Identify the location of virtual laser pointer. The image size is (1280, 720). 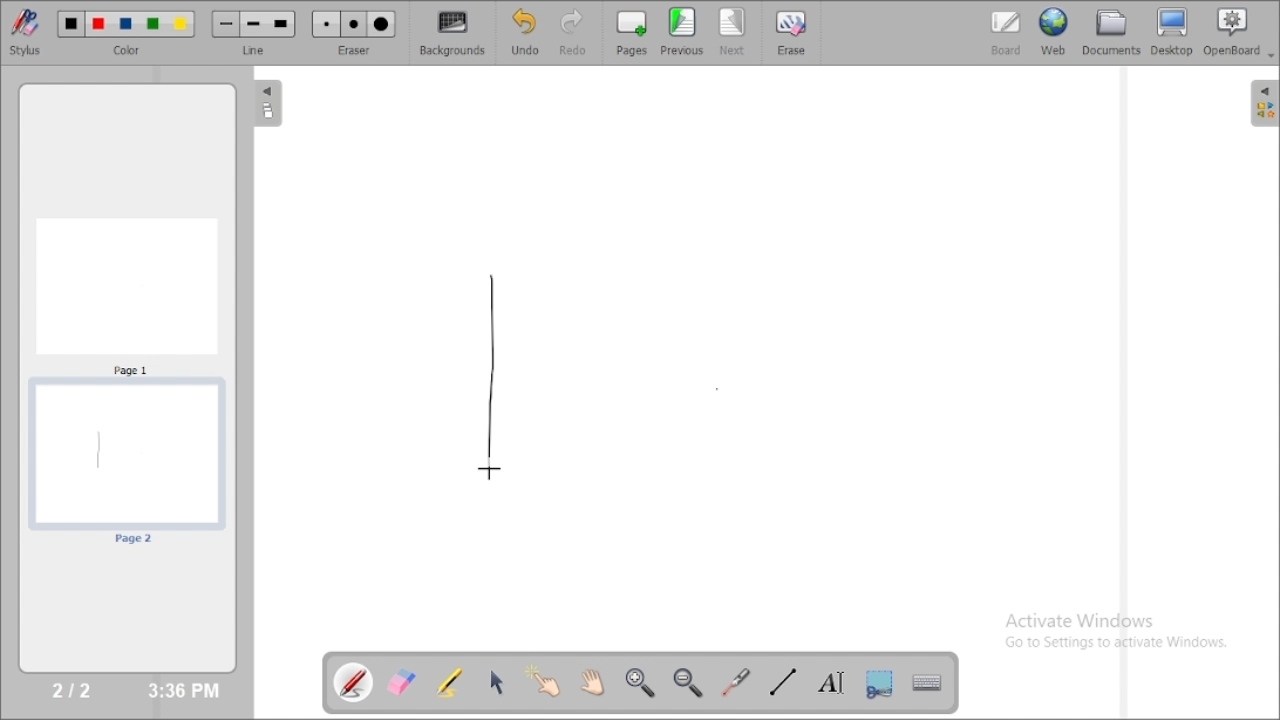
(736, 682).